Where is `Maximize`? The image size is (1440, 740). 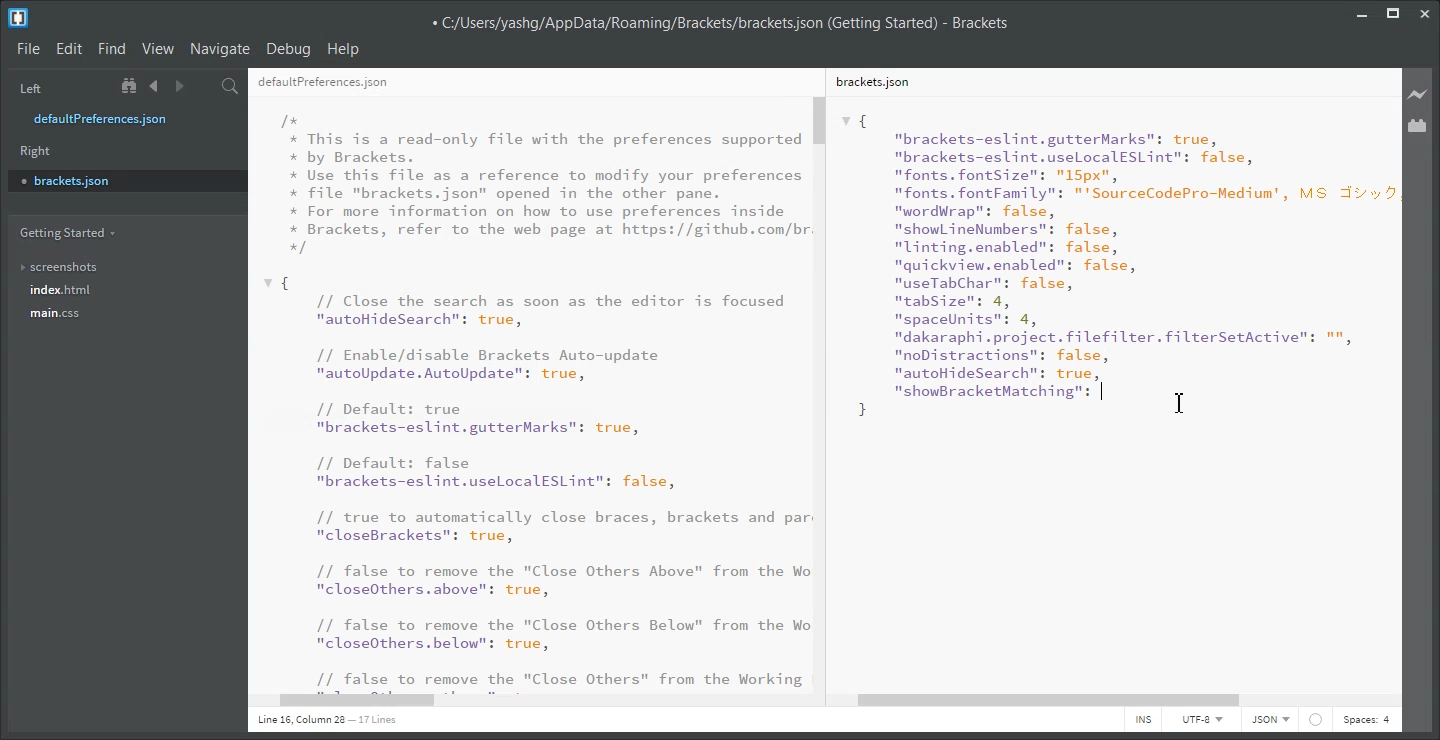
Maximize is located at coordinates (1393, 11).